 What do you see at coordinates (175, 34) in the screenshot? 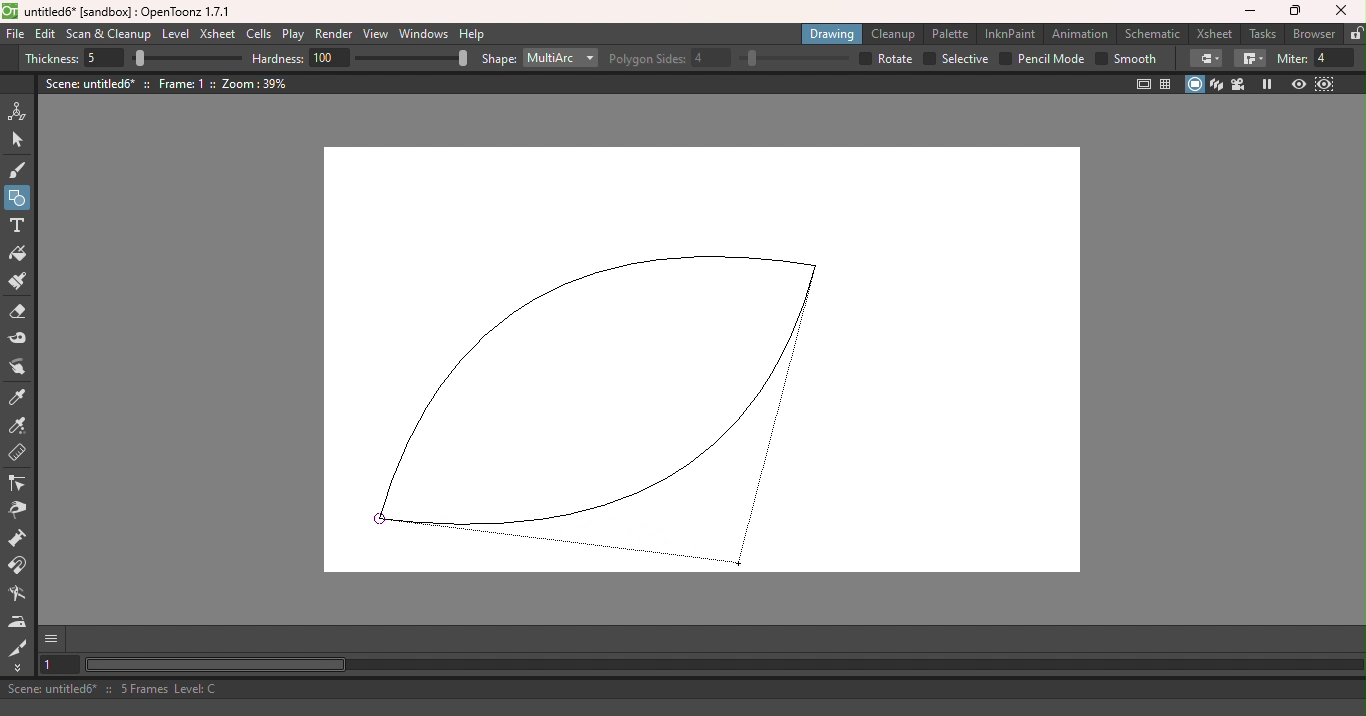
I see `Level` at bounding box center [175, 34].